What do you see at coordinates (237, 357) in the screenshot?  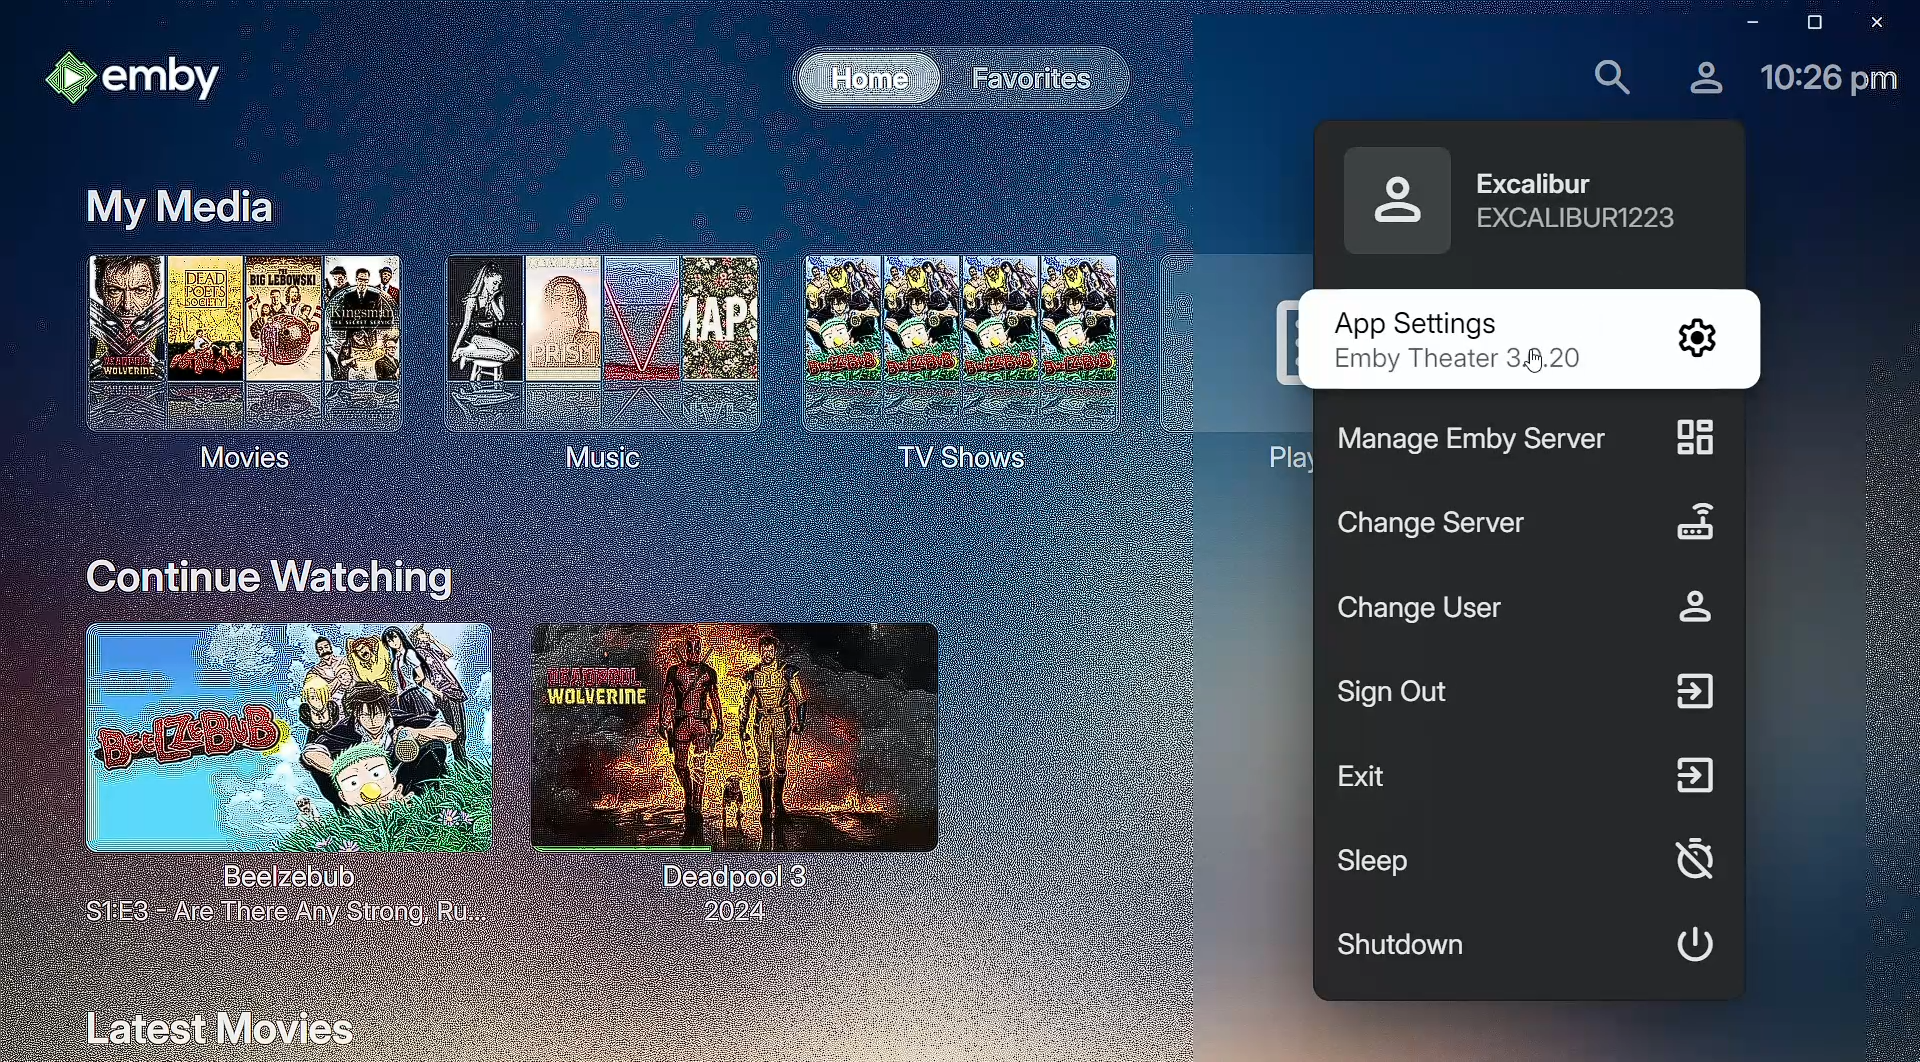 I see `Movies` at bounding box center [237, 357].